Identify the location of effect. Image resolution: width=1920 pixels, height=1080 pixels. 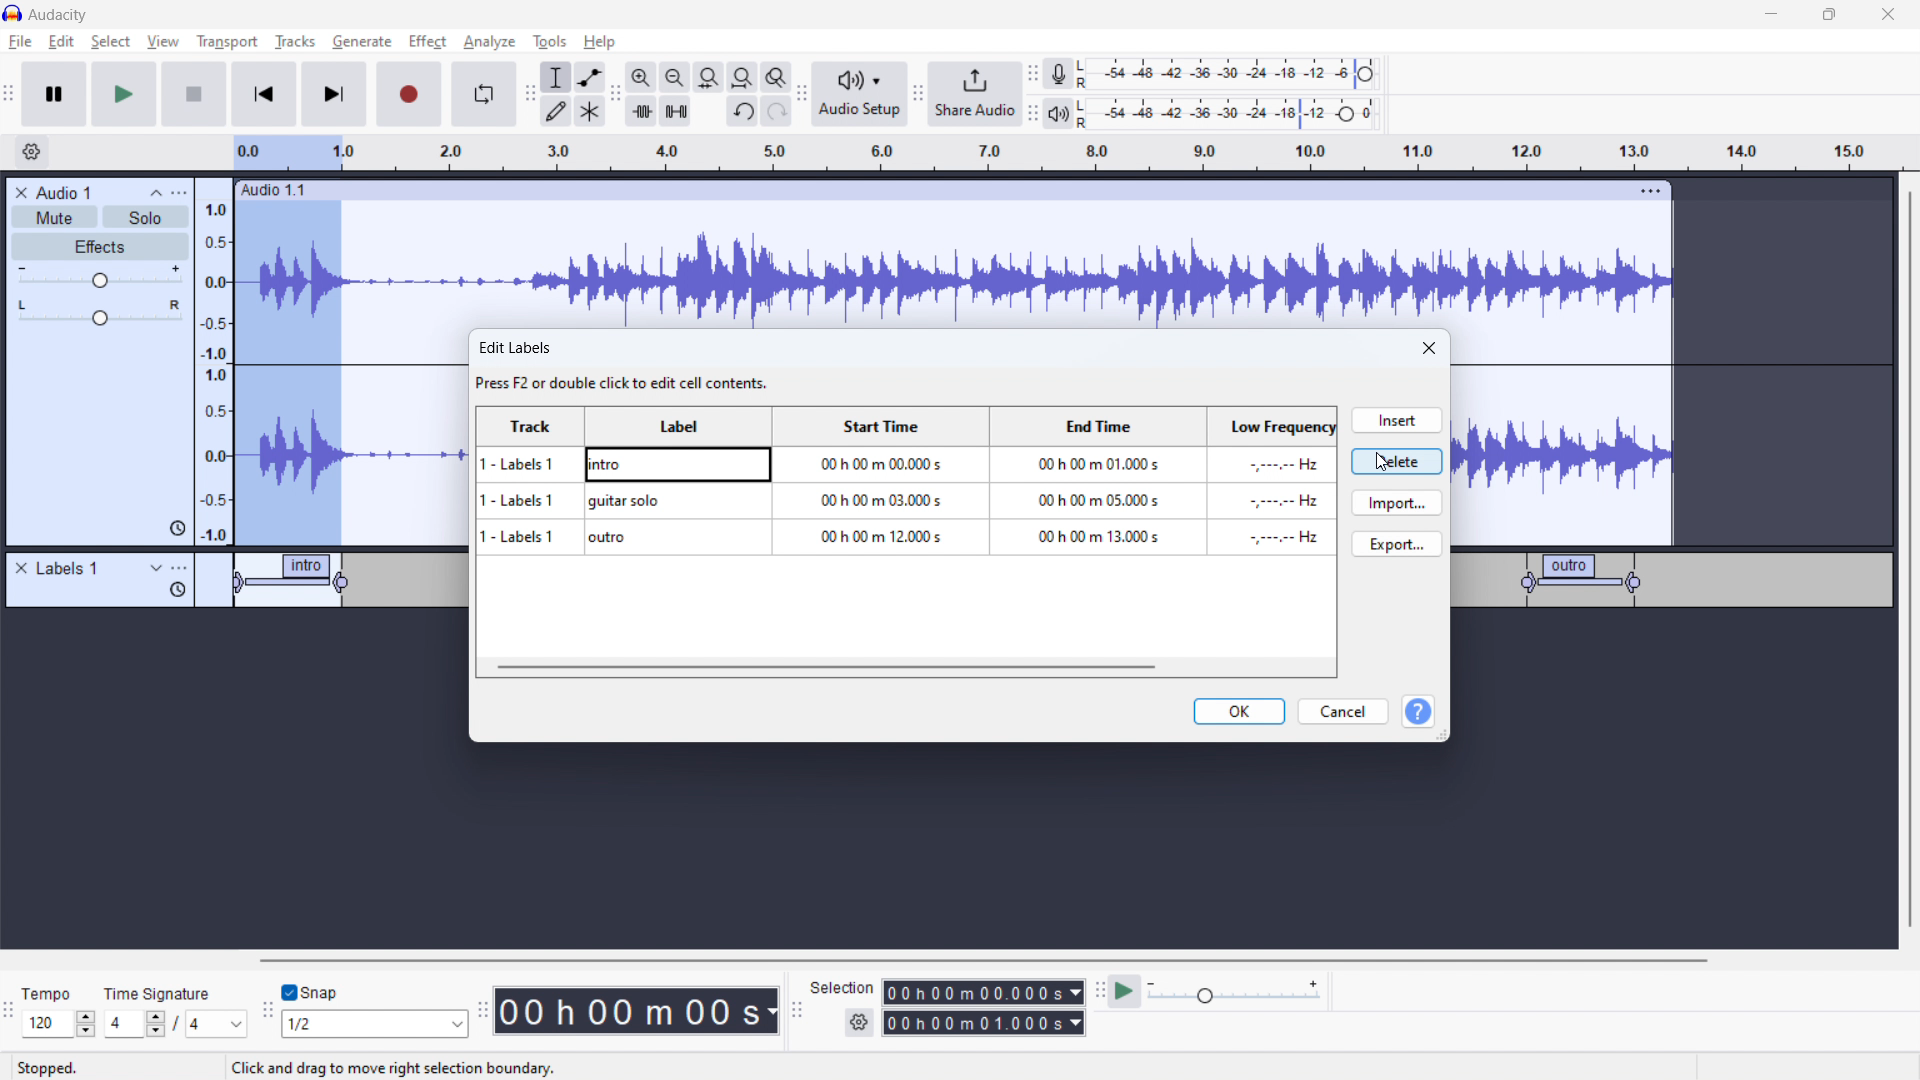
(428, 42).